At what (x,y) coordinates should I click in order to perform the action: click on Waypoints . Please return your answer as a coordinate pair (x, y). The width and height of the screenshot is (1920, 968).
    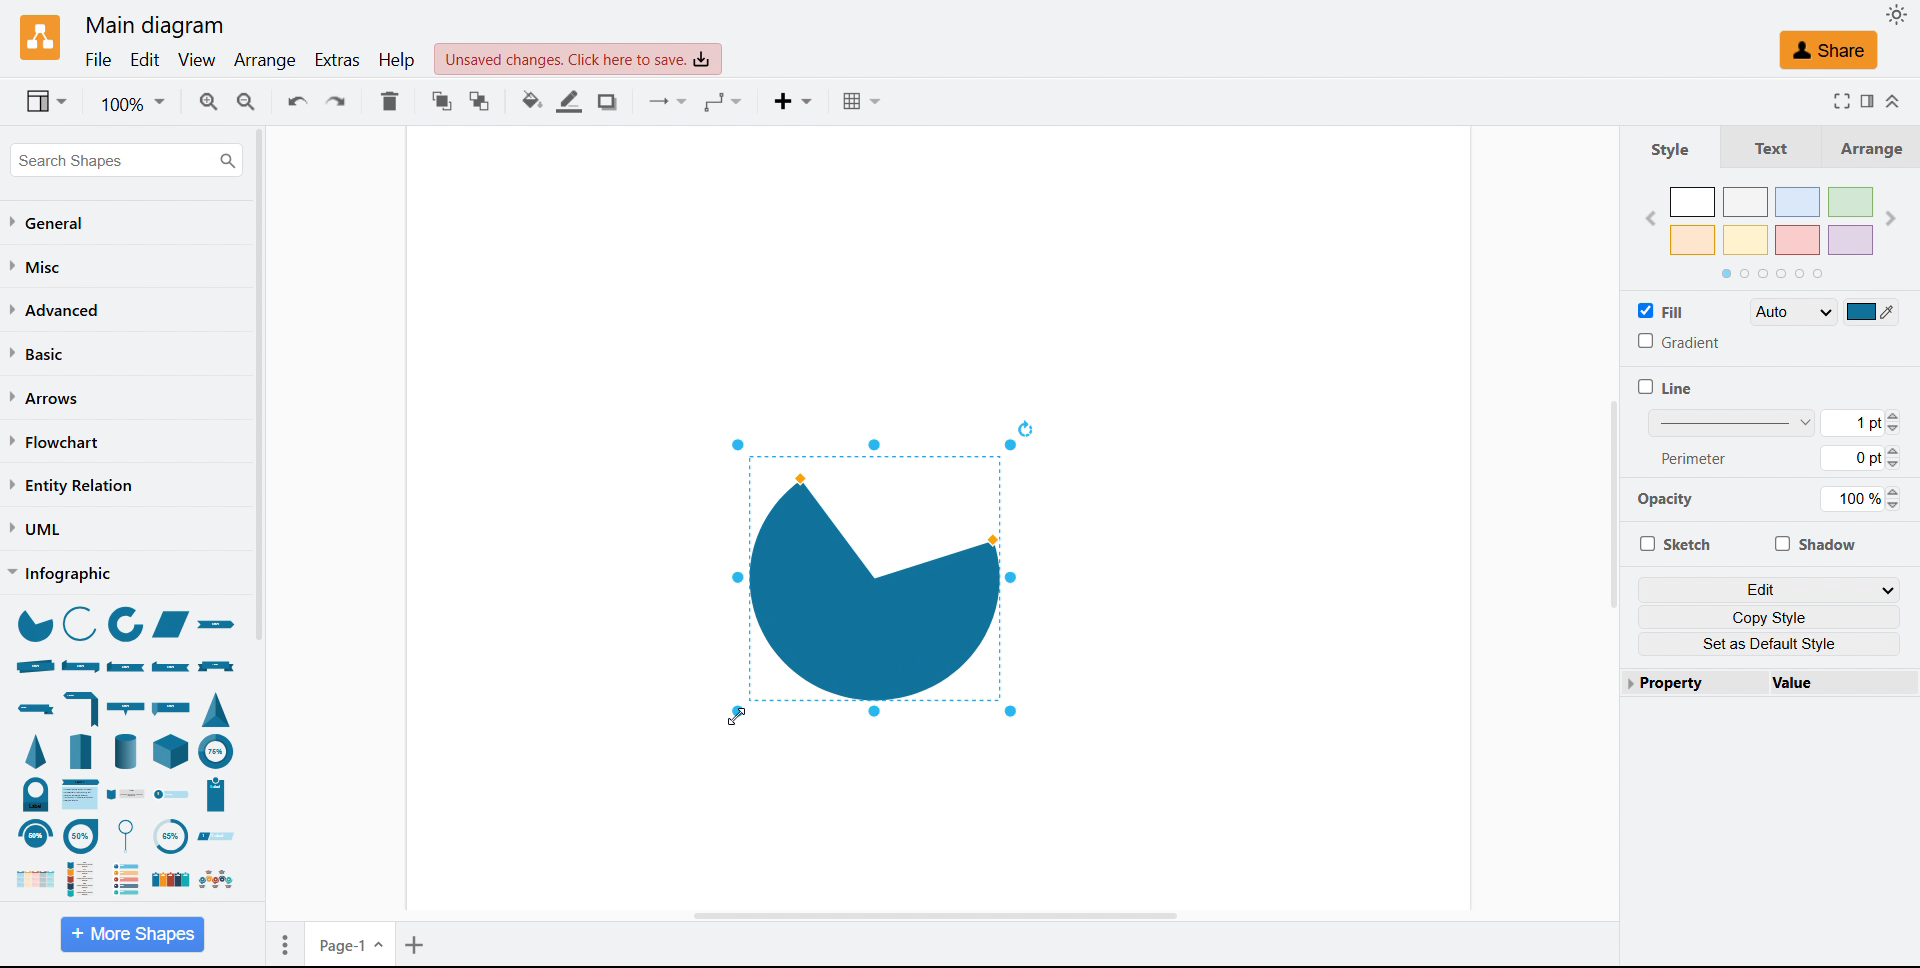
    Looking at the image, I should click on (724, 103).